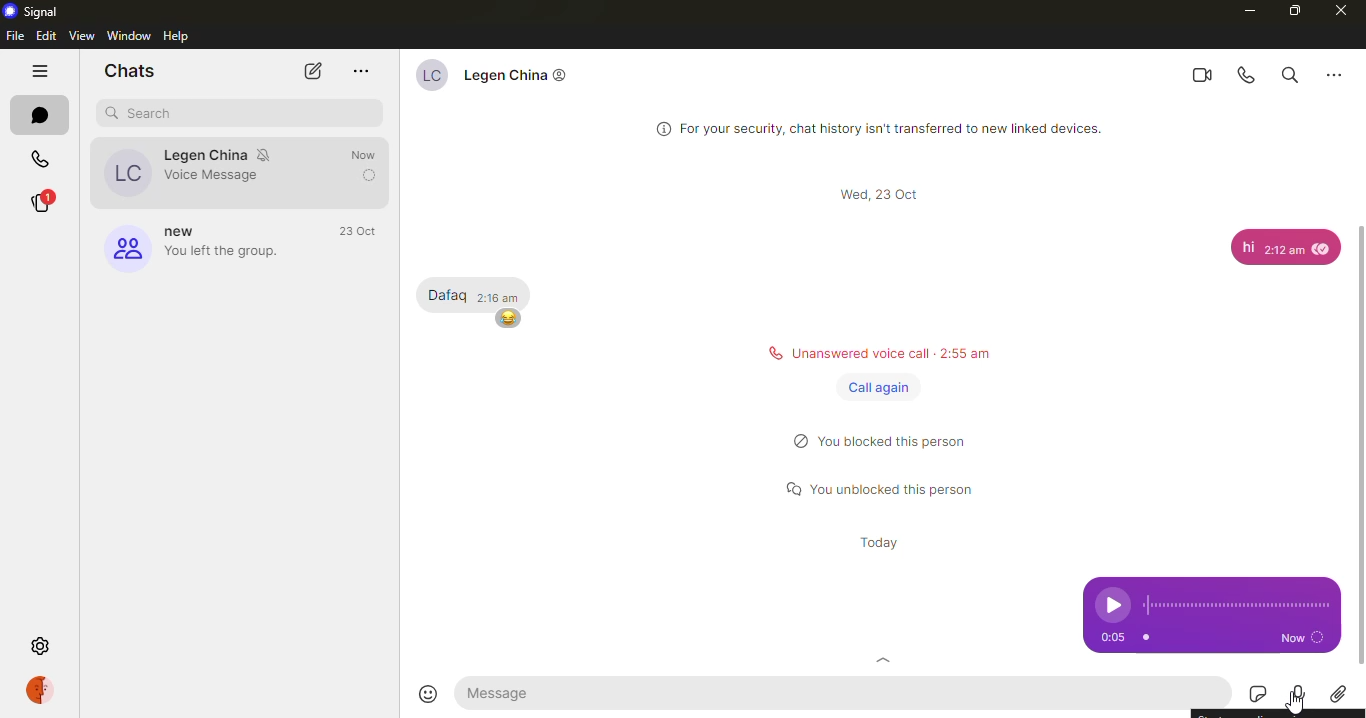 This screenshot has height=718, width=1366. What do you see at coordinates (364, 155) in the screenshot?
I see `sent now` at bounding box center [364, 155].